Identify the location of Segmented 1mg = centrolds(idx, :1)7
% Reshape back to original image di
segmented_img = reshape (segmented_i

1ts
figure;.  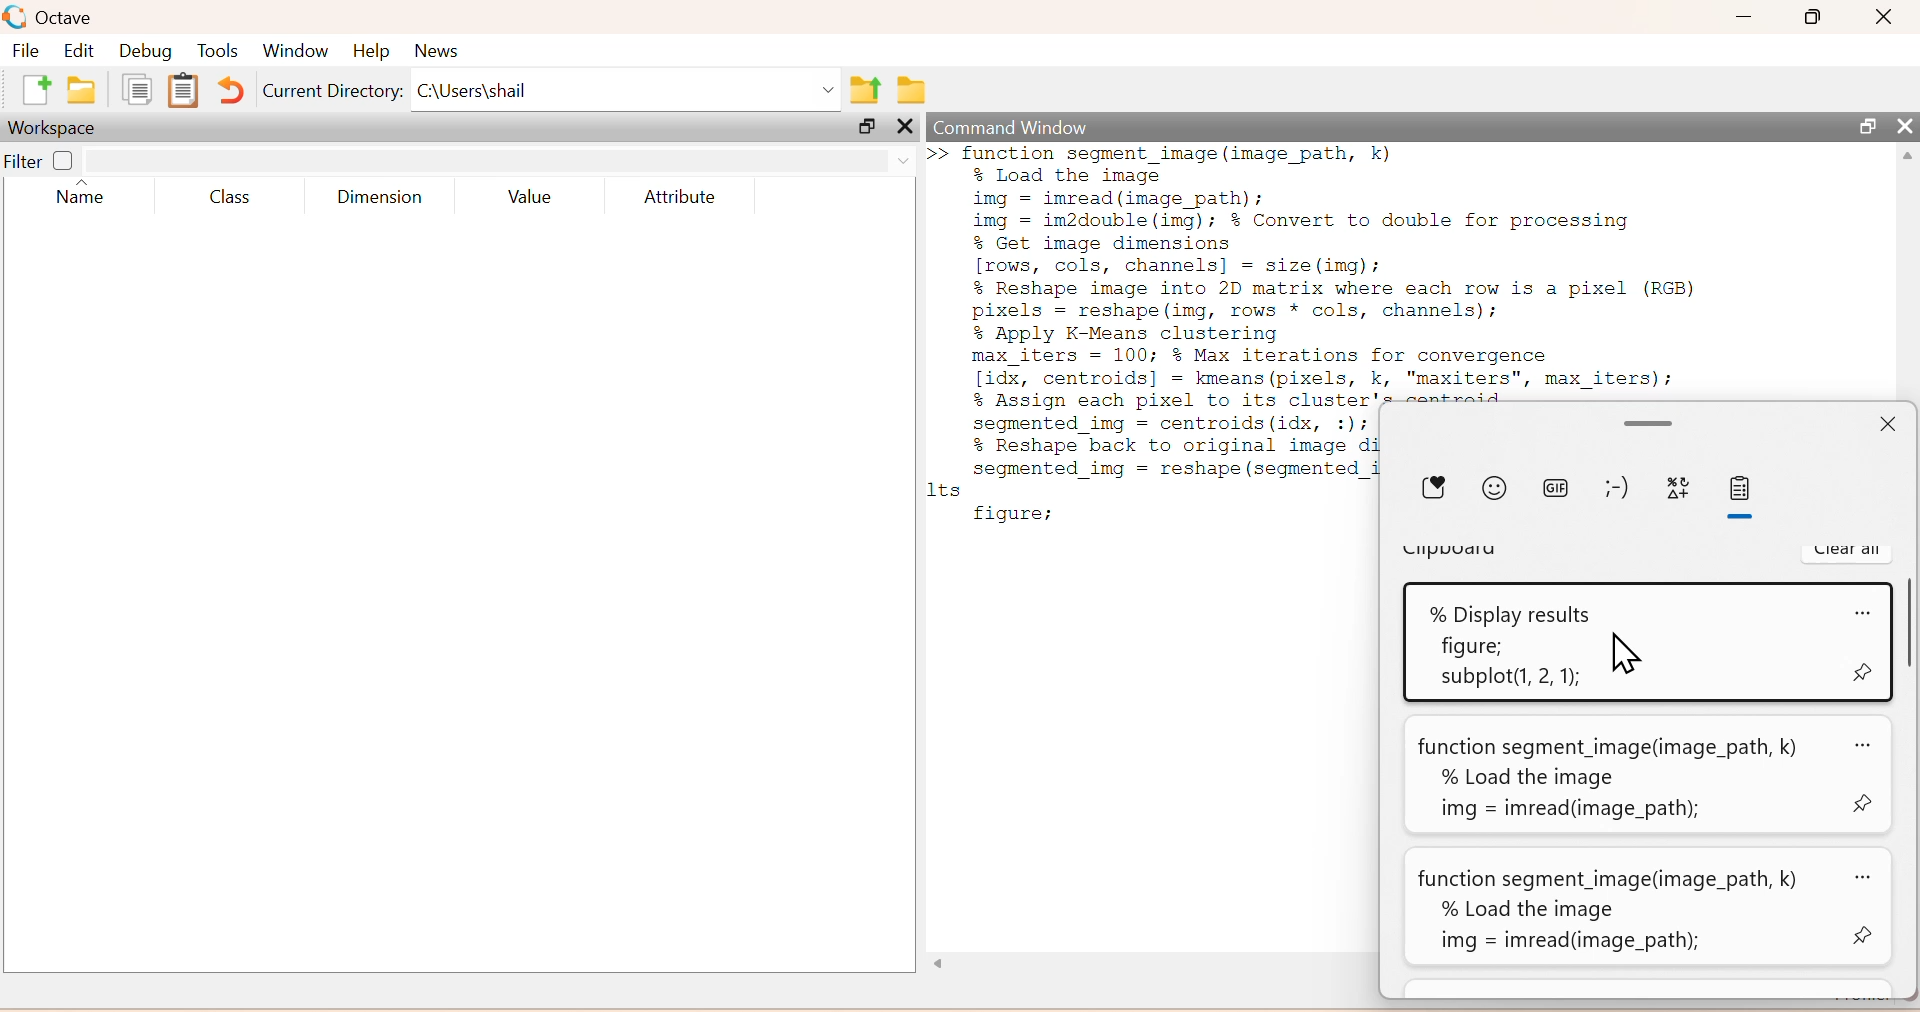
(1154, 468).